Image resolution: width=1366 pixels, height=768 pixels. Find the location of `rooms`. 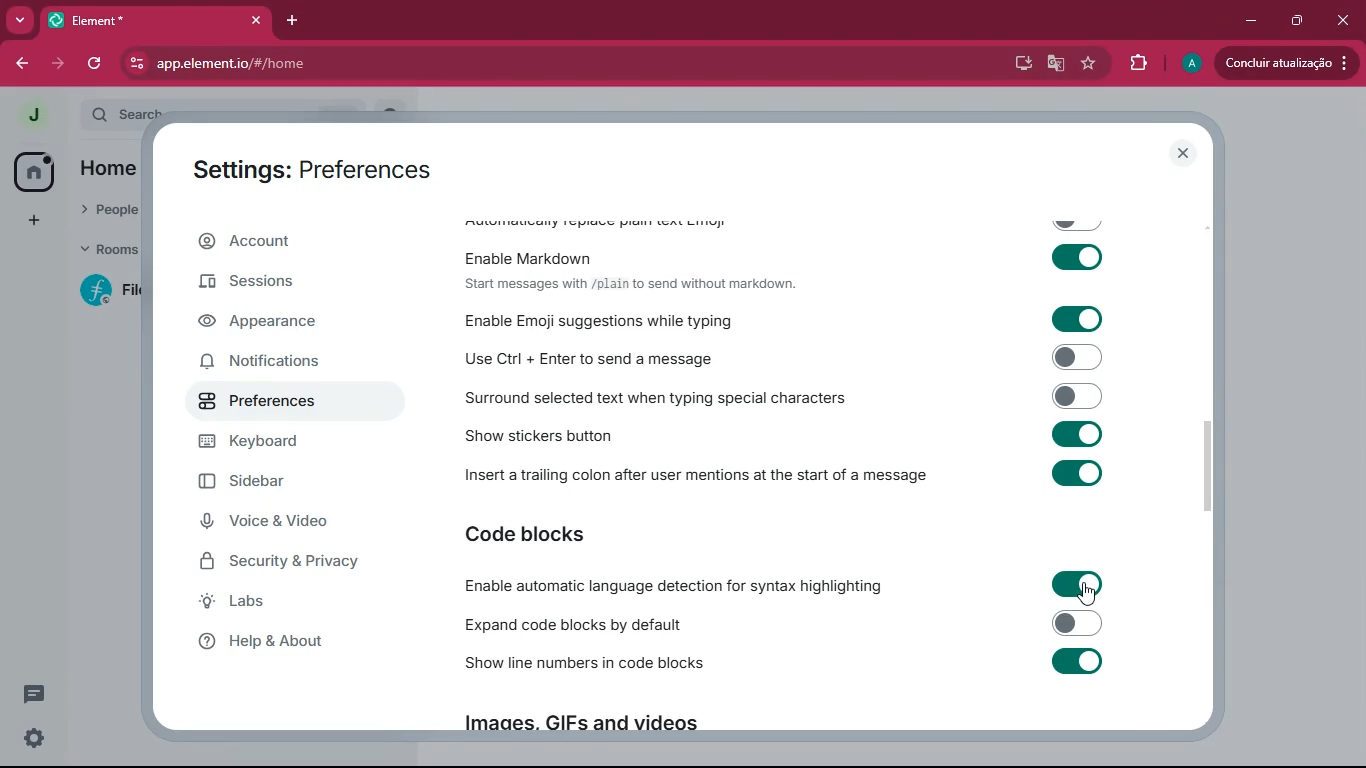

rooms is located at coordinates (109, 247).